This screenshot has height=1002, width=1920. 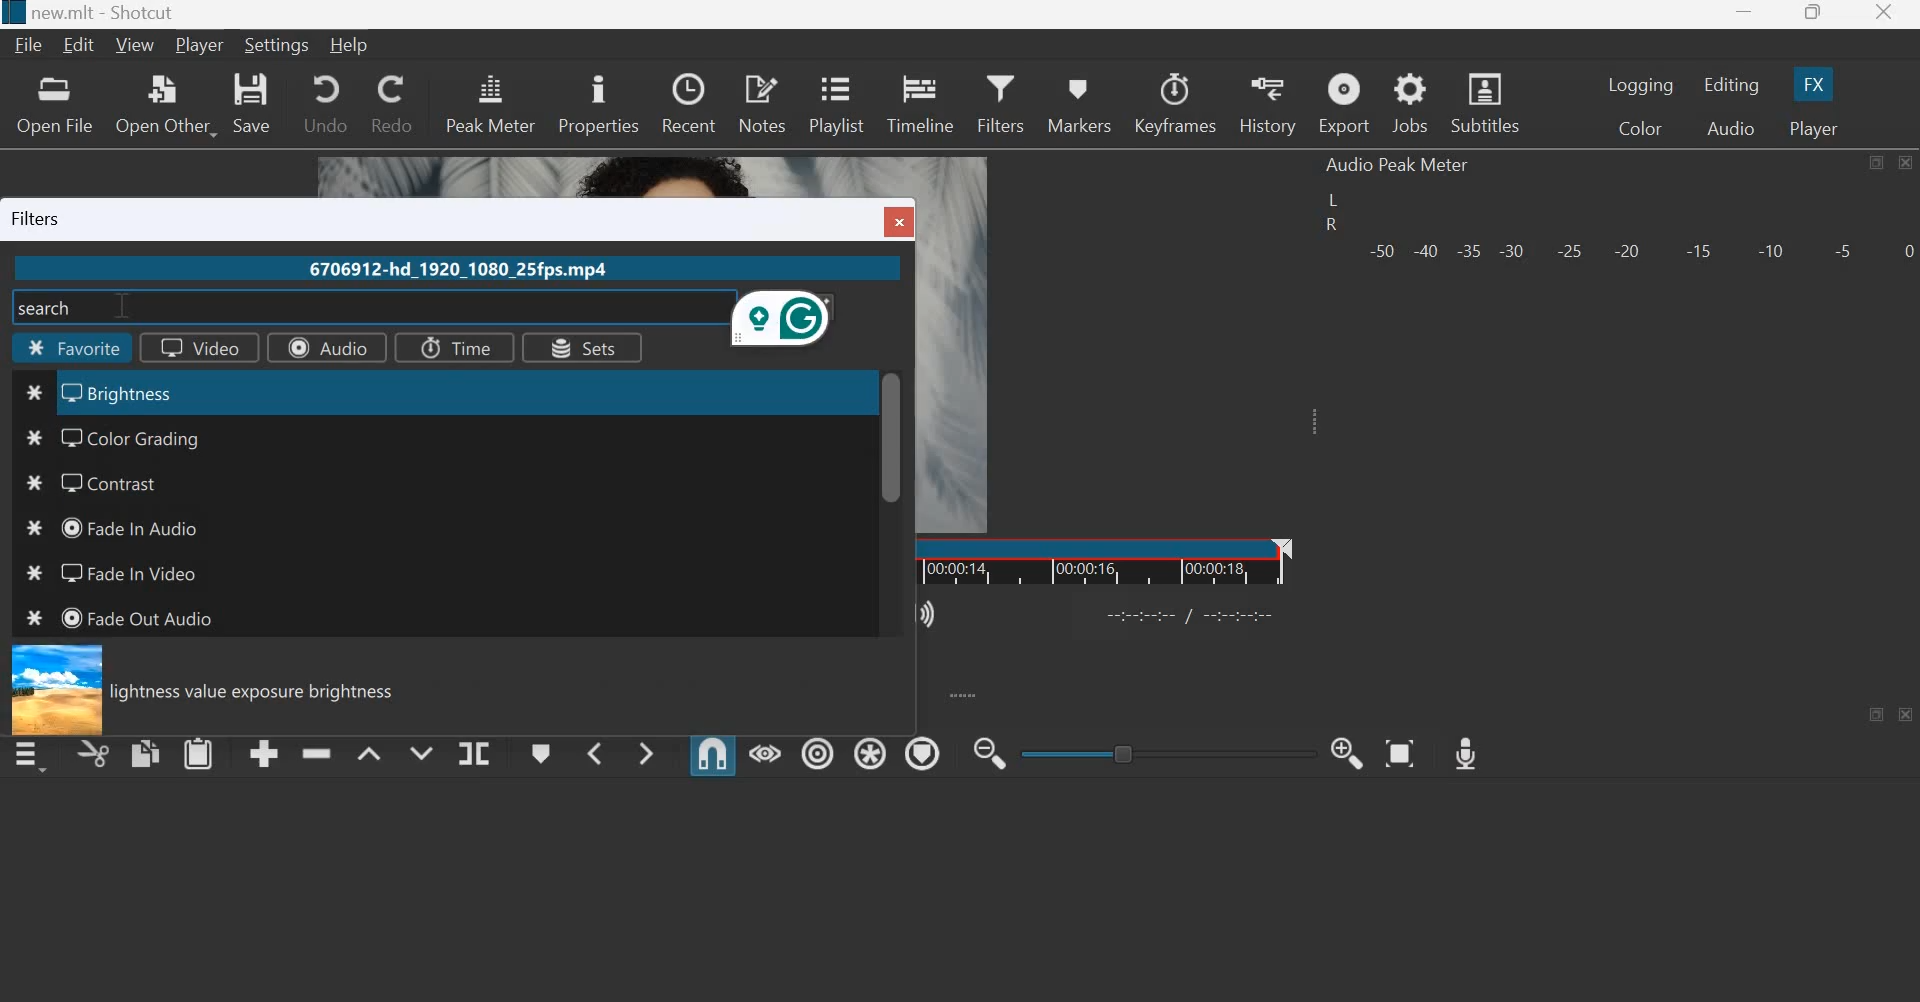 I want to click on , so click(x=903, y=220).